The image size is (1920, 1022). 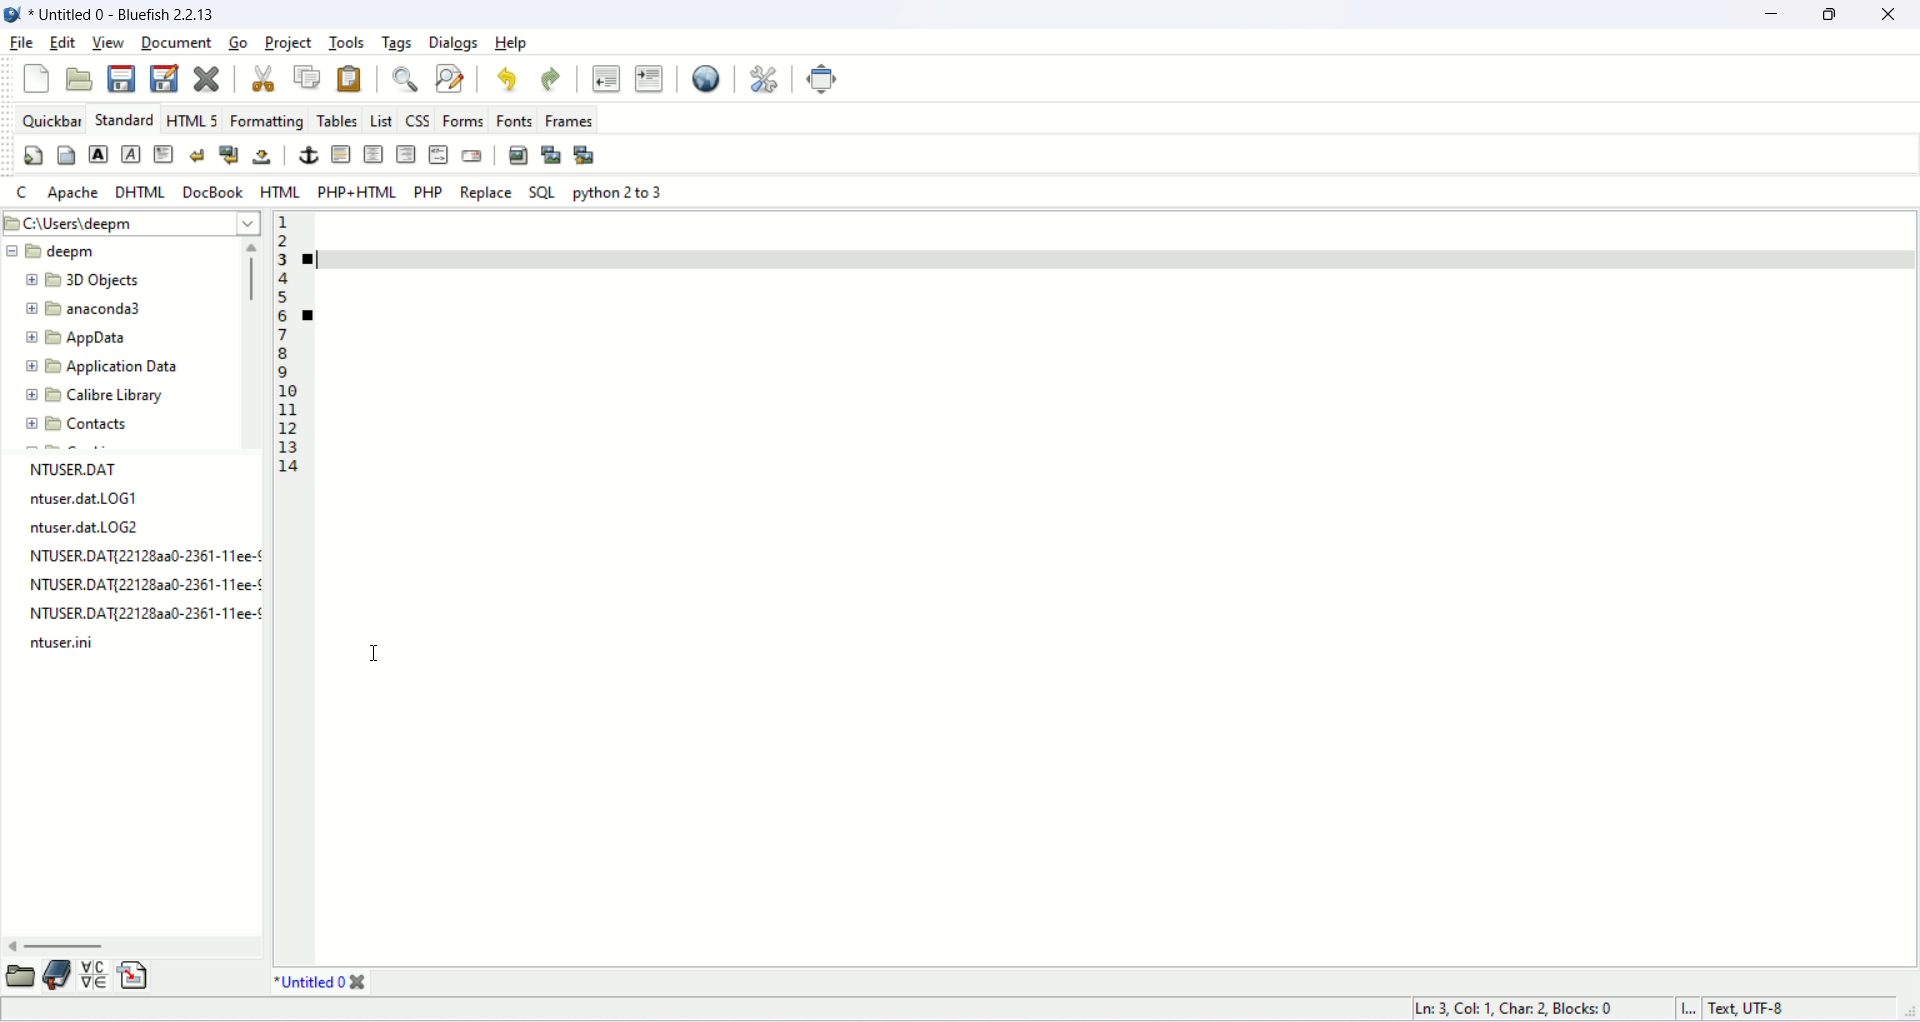 What do you see at coordinates (343, 154) in the screenshot?
I see `horizontal rule` at bounding box center [343, 154].